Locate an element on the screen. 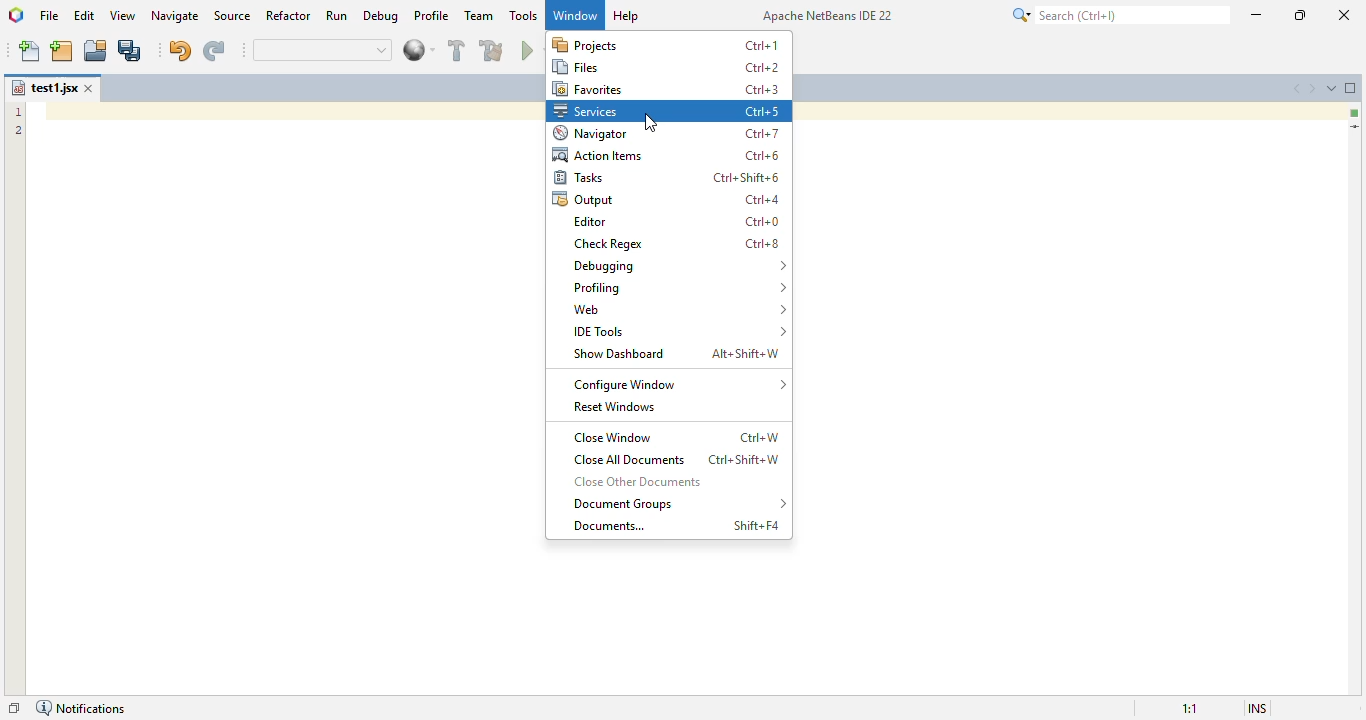 This screenshot has height=720, width=1366. close window is located at coordinates (614, 438).